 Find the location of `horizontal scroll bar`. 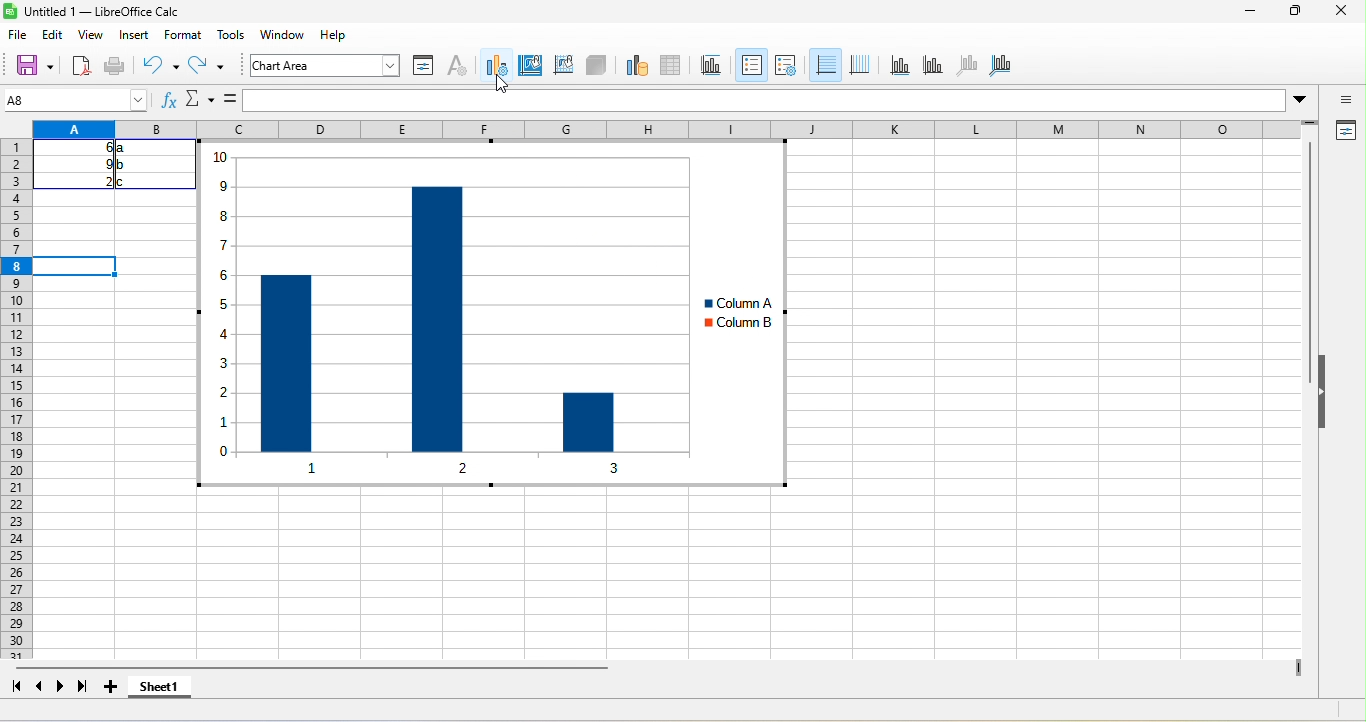

horizontal scroll bar is located at coordinates (326, 667).